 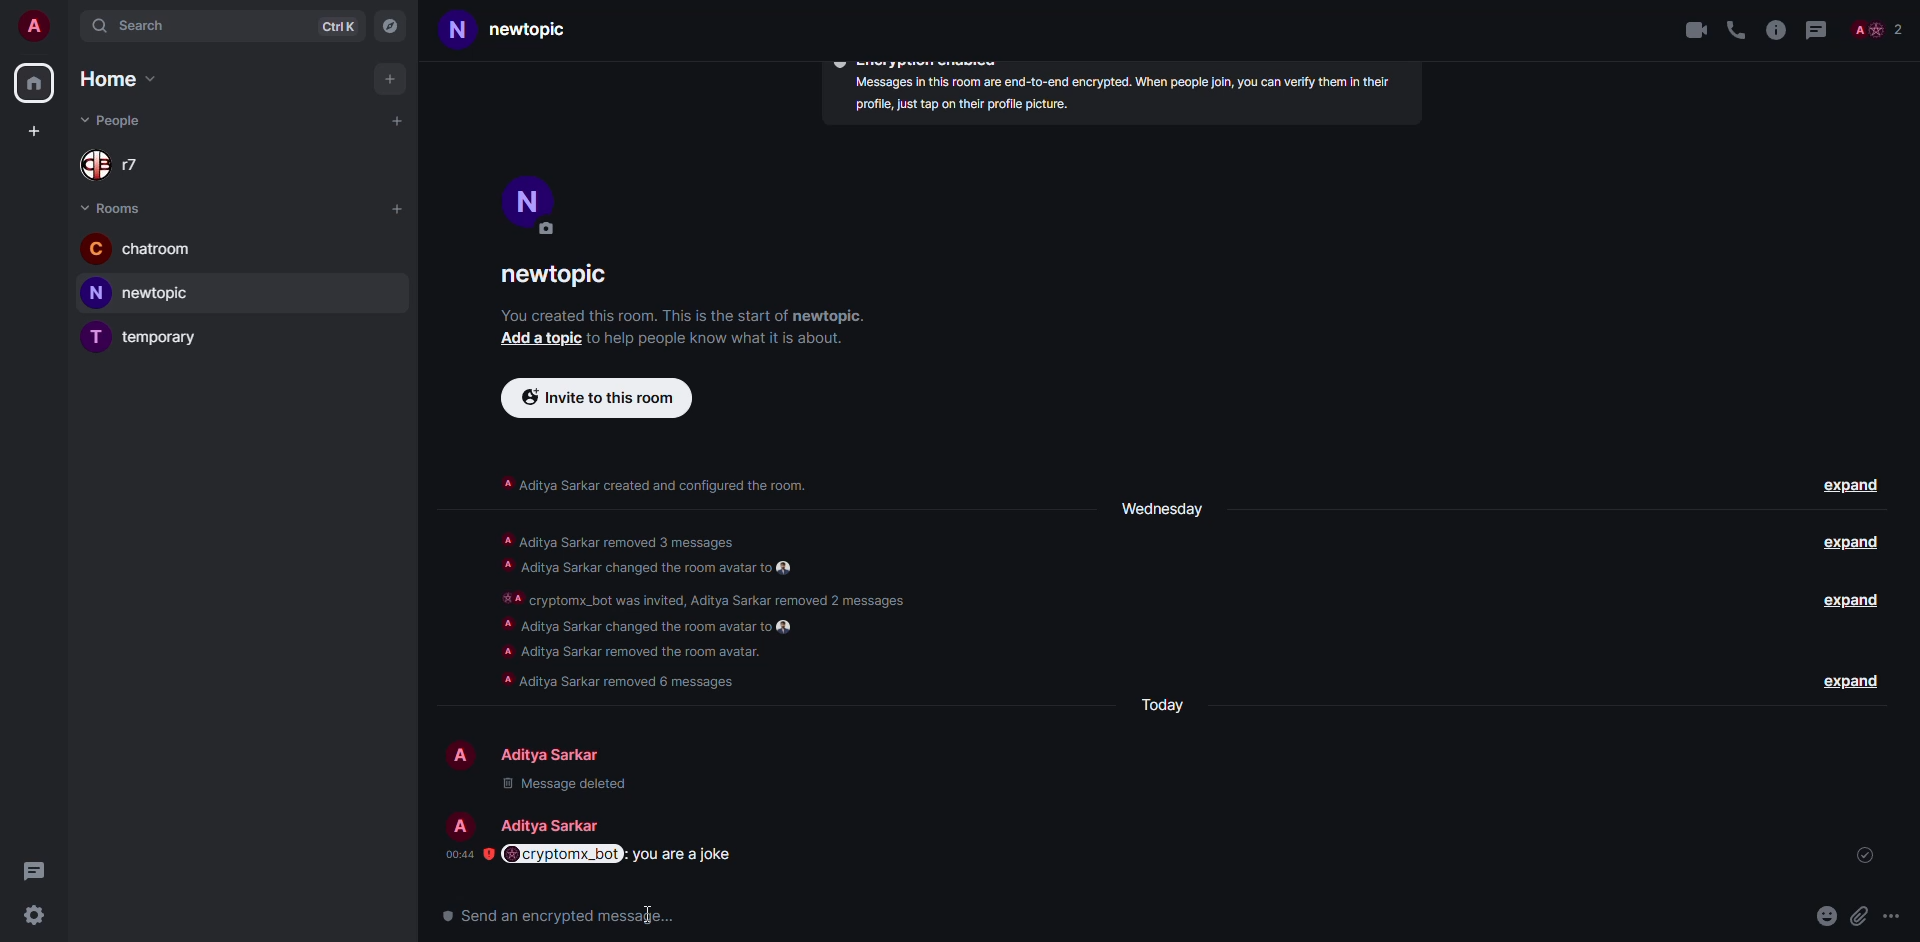 What do you see at coordinates (397, 207) in the screenshot?
I see `add` at bounding box center [397, 207].